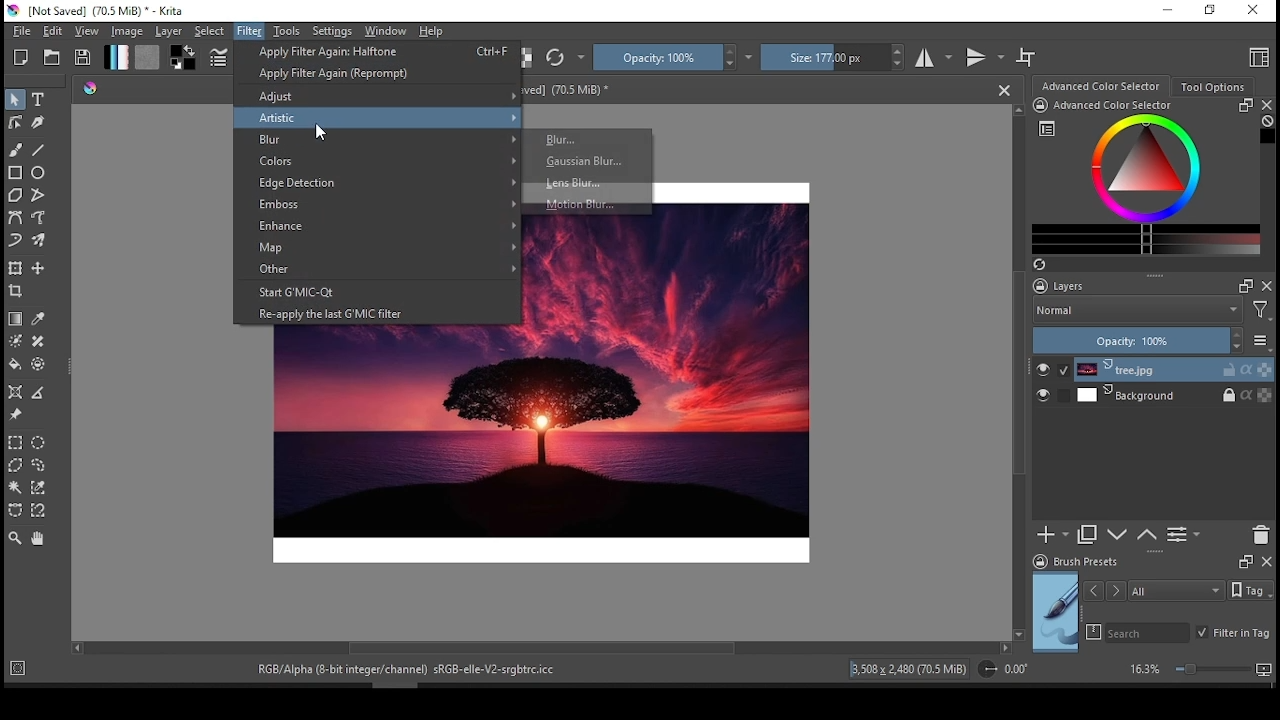 The image size is (1280, 720). What do you see at coordinates (1056, 284) in the screenshot?
I see `layers` at bounding box center [1056, 284].